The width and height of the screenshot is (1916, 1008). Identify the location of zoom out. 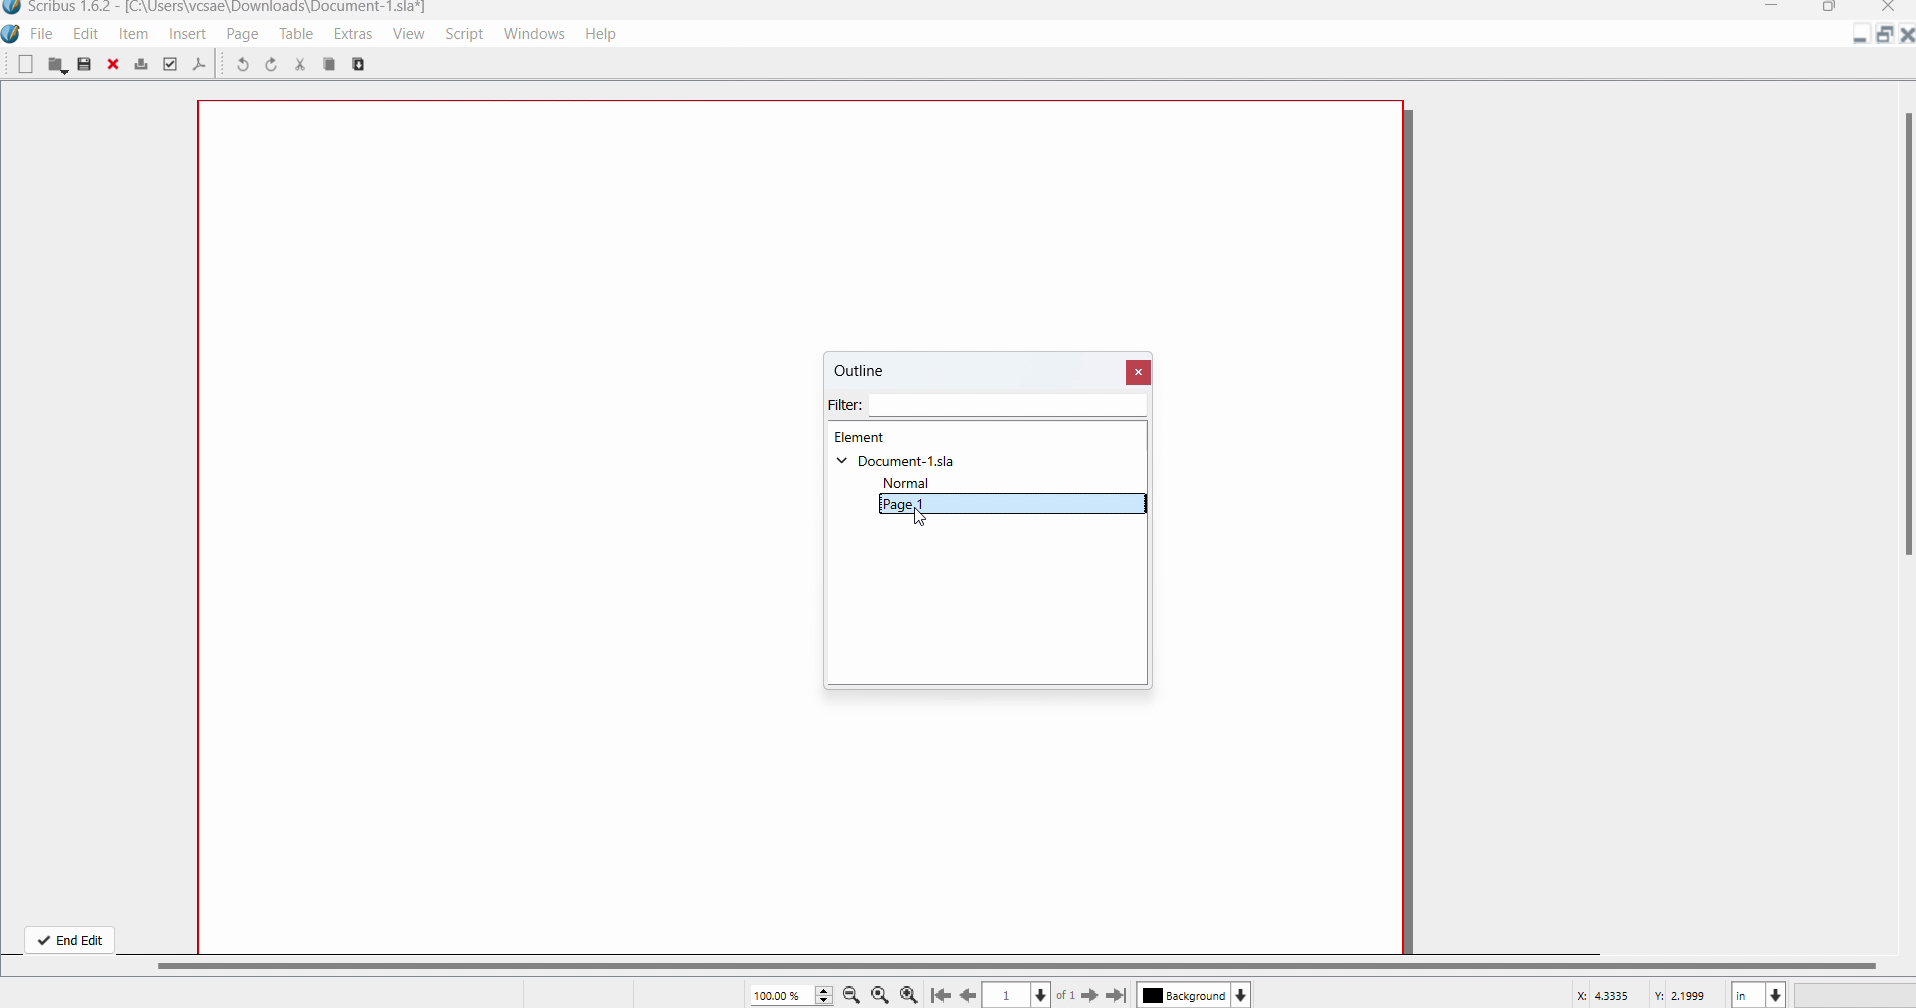
(852, 994).